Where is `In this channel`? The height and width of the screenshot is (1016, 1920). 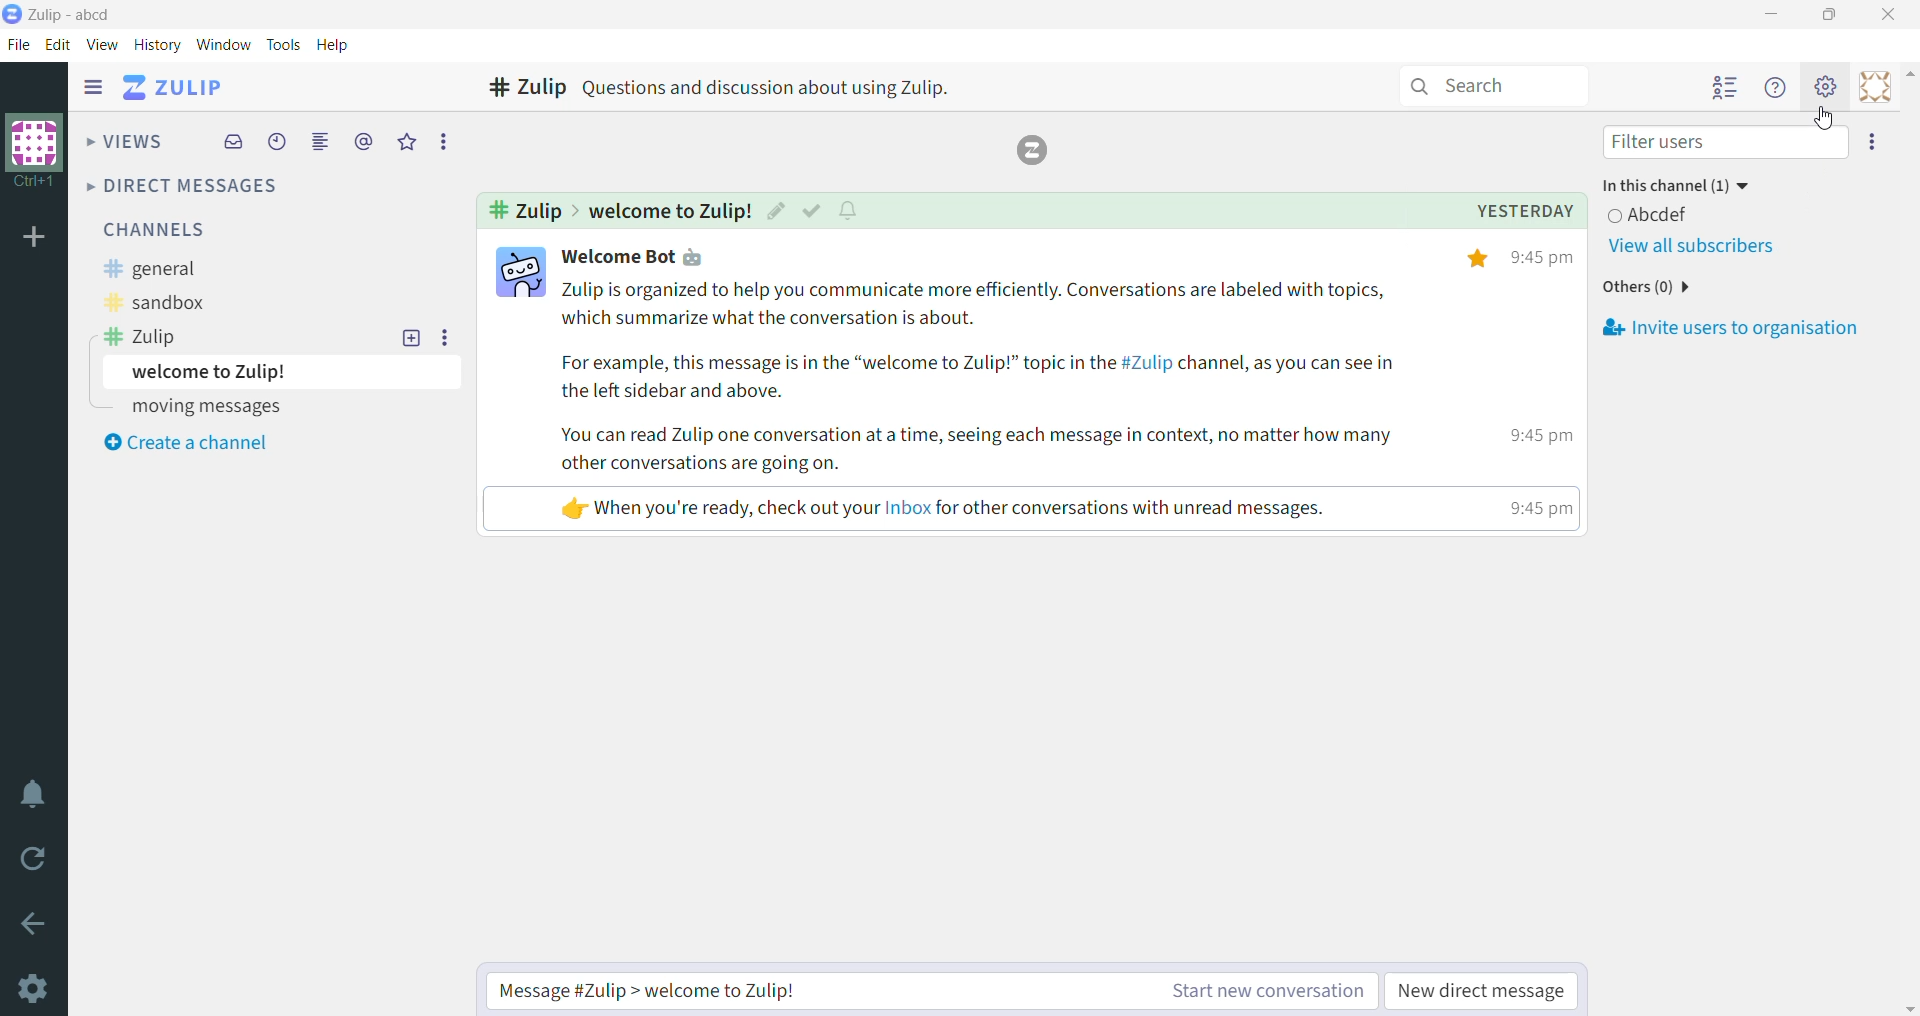 In this channel is located at coordinates (1684, 186).